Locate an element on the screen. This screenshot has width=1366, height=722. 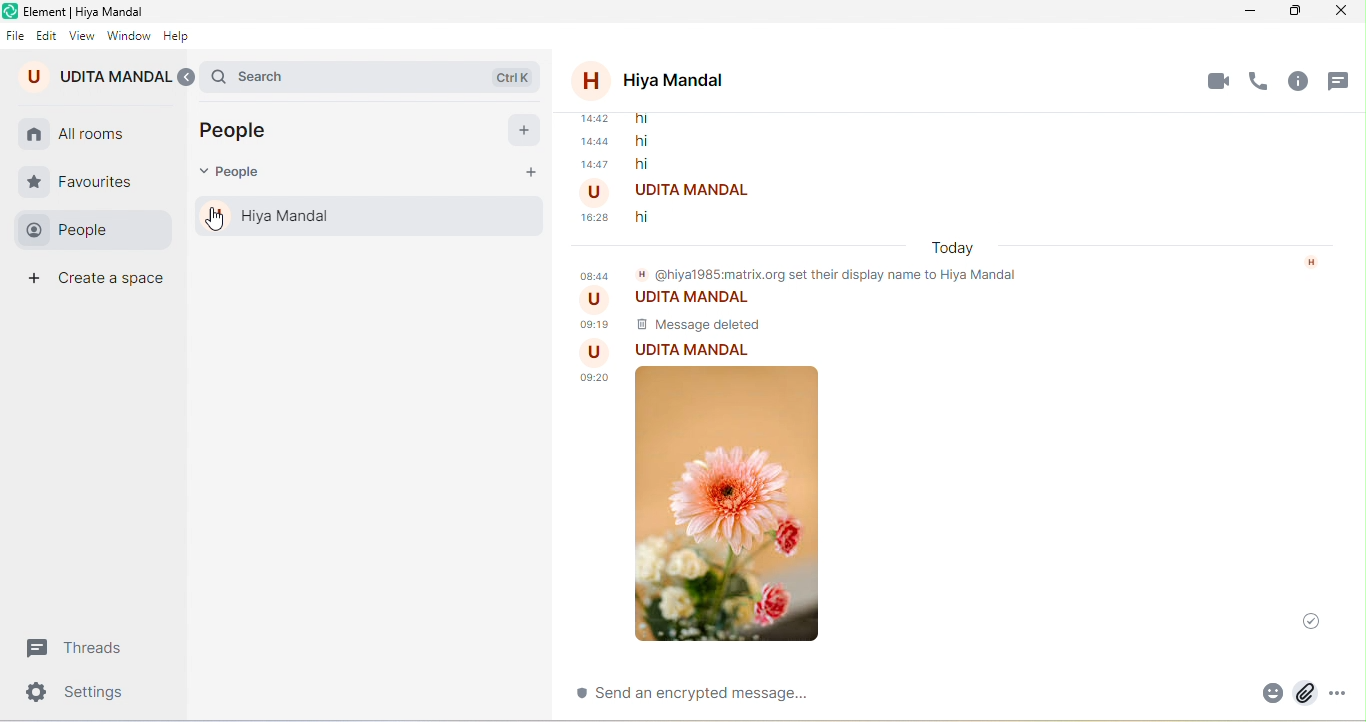
hiya mandal is located at coordinates (370, 217).